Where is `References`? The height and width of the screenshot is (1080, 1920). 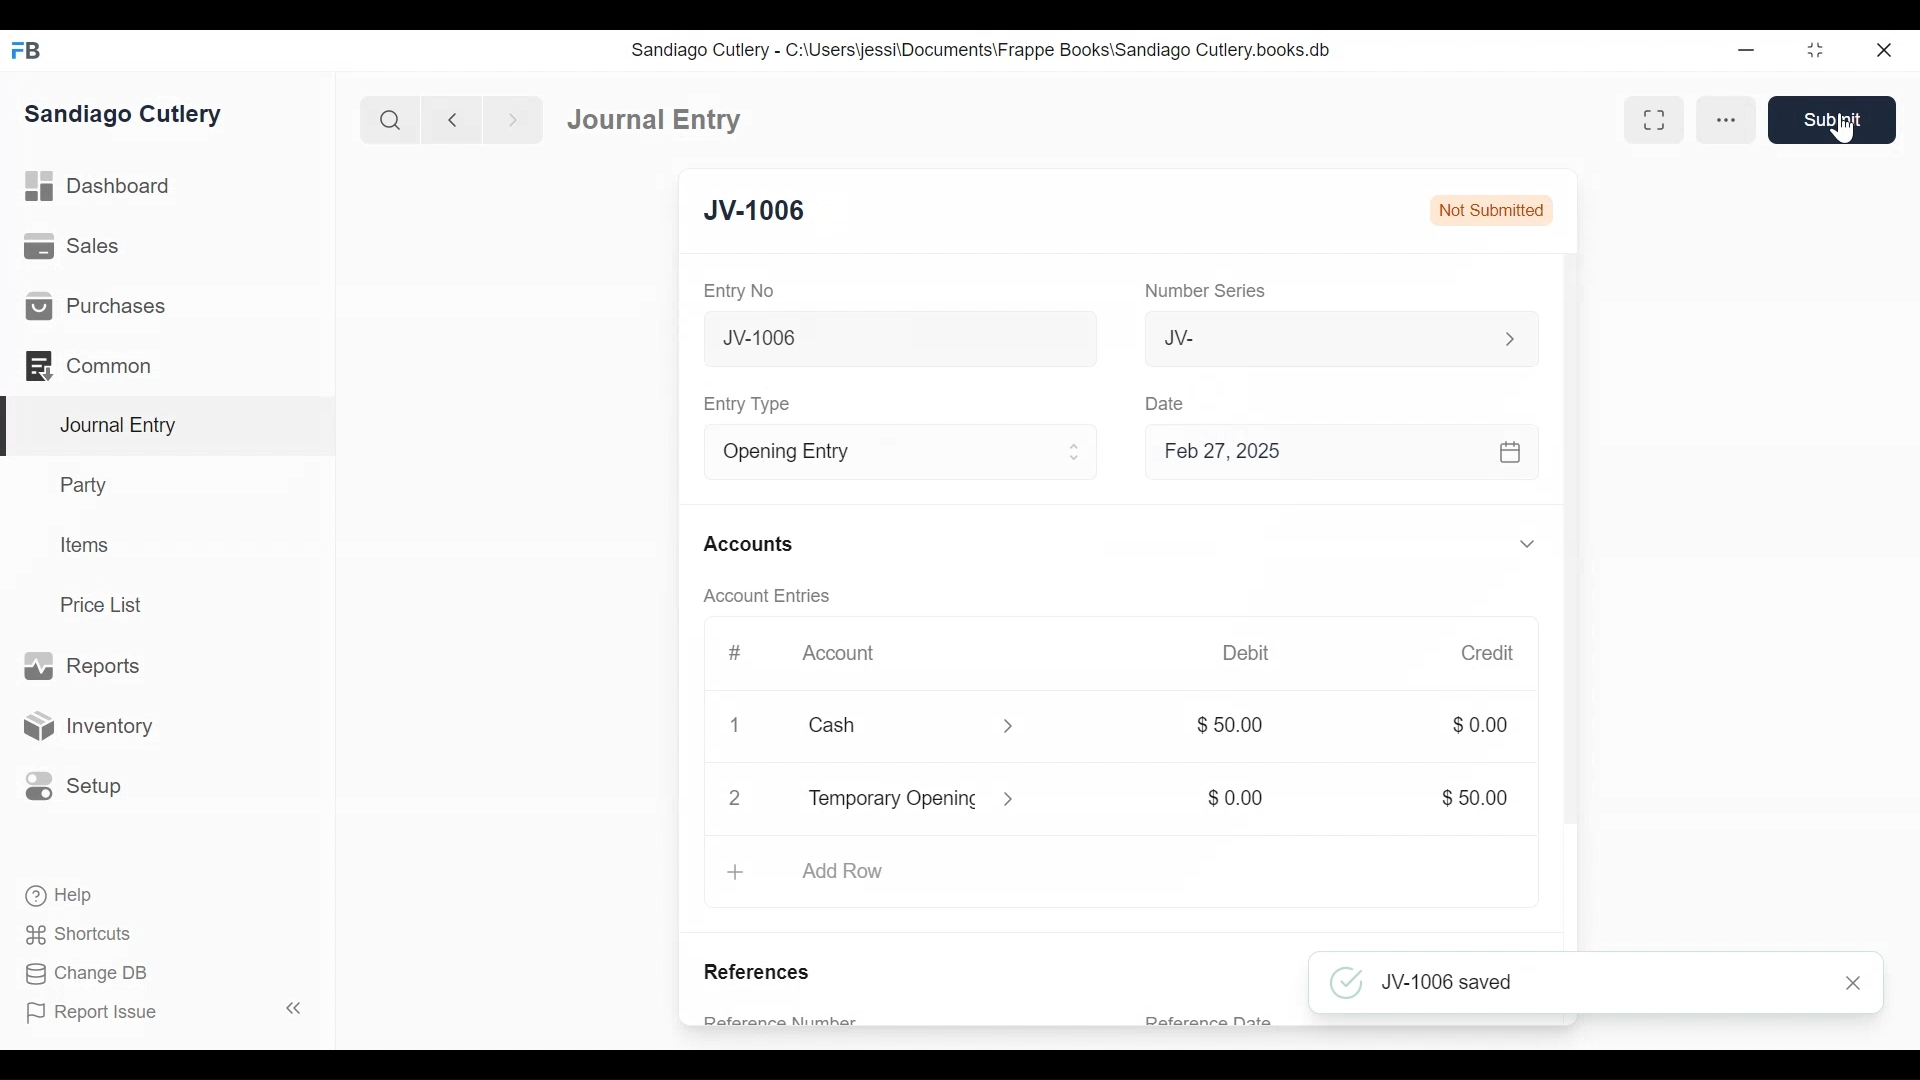
References is located at coordinates (763, 974).